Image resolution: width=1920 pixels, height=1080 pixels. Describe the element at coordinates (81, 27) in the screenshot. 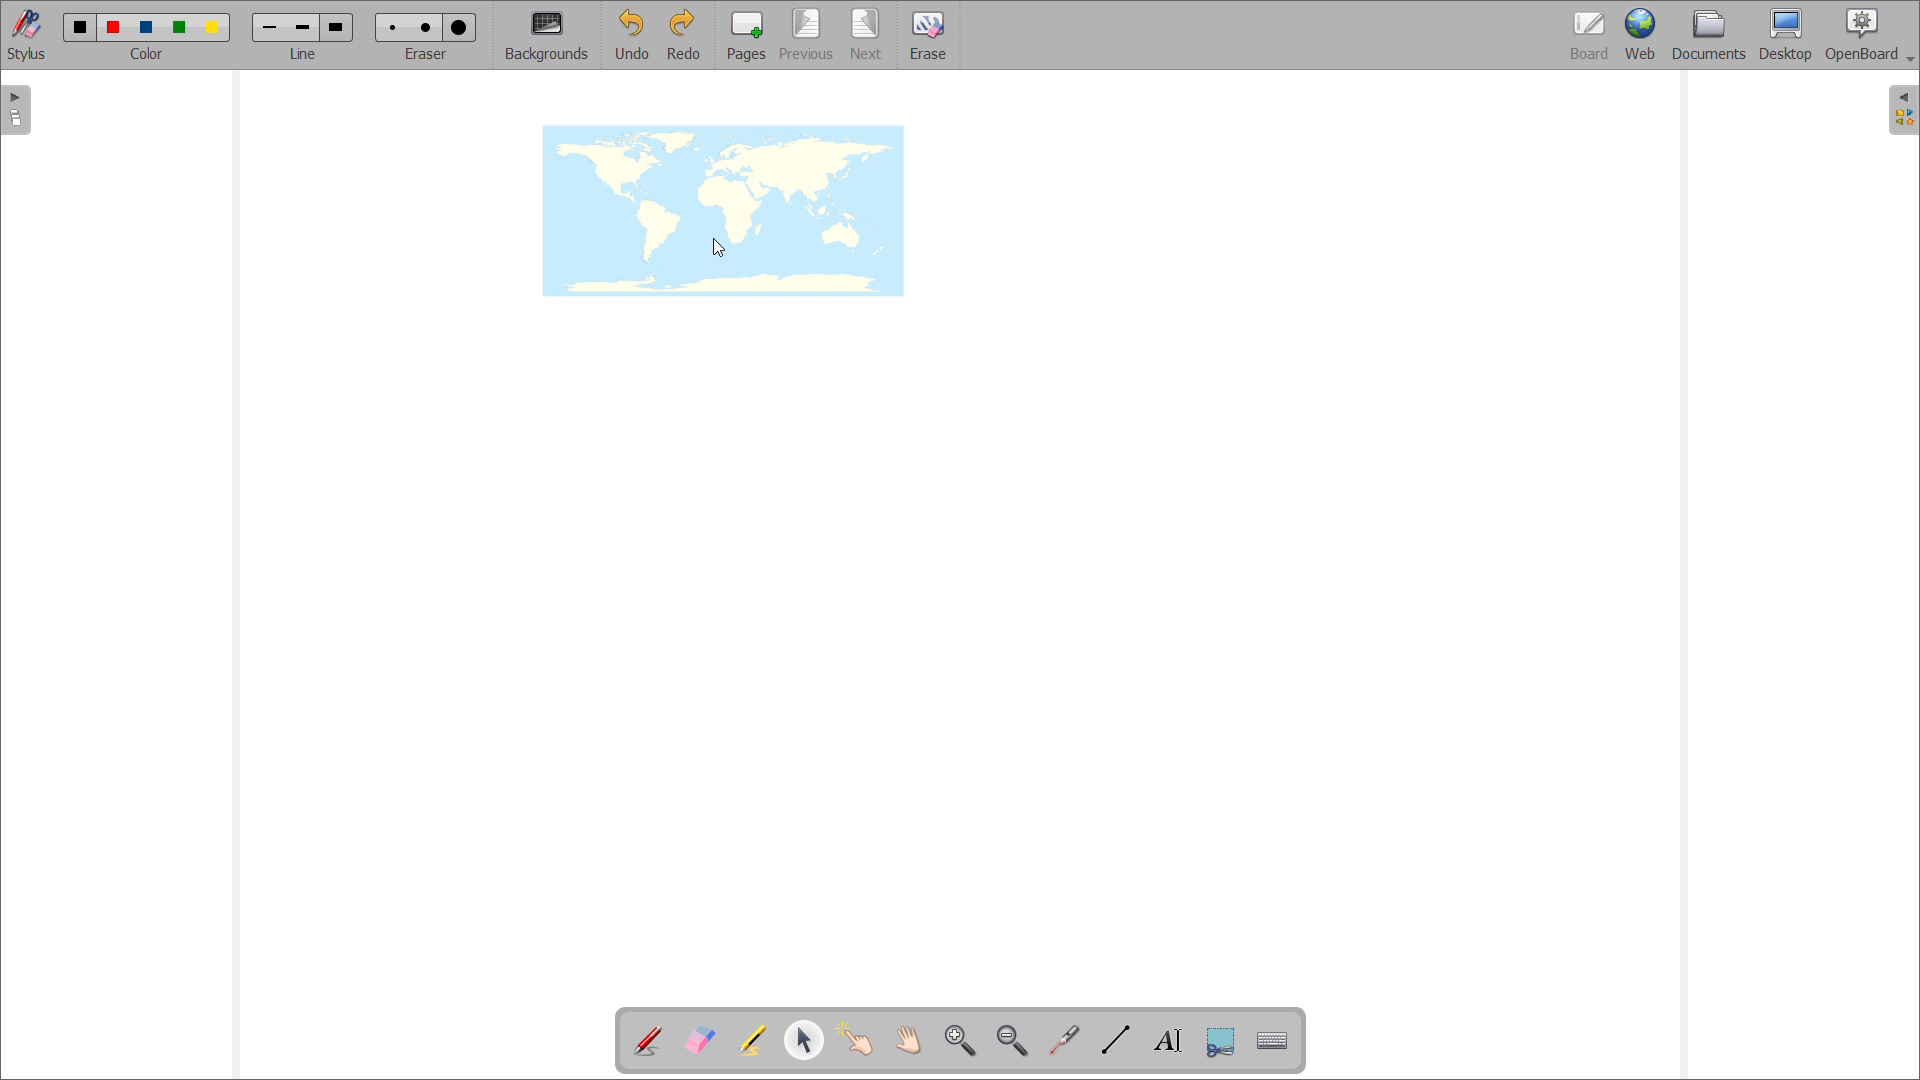

I see `black` at that location.